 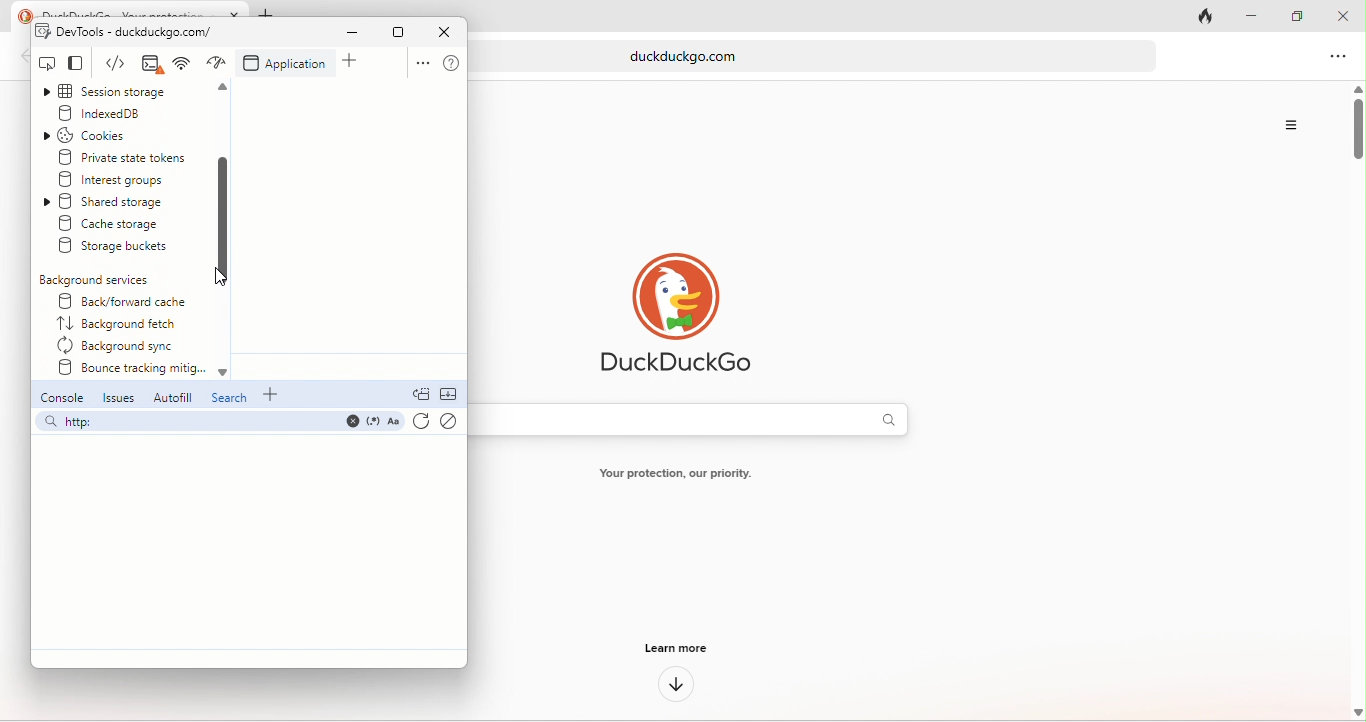 What do you see at coordinates (275, 395) in the screenshot?
I see `add` at bounding box center [275, 395].